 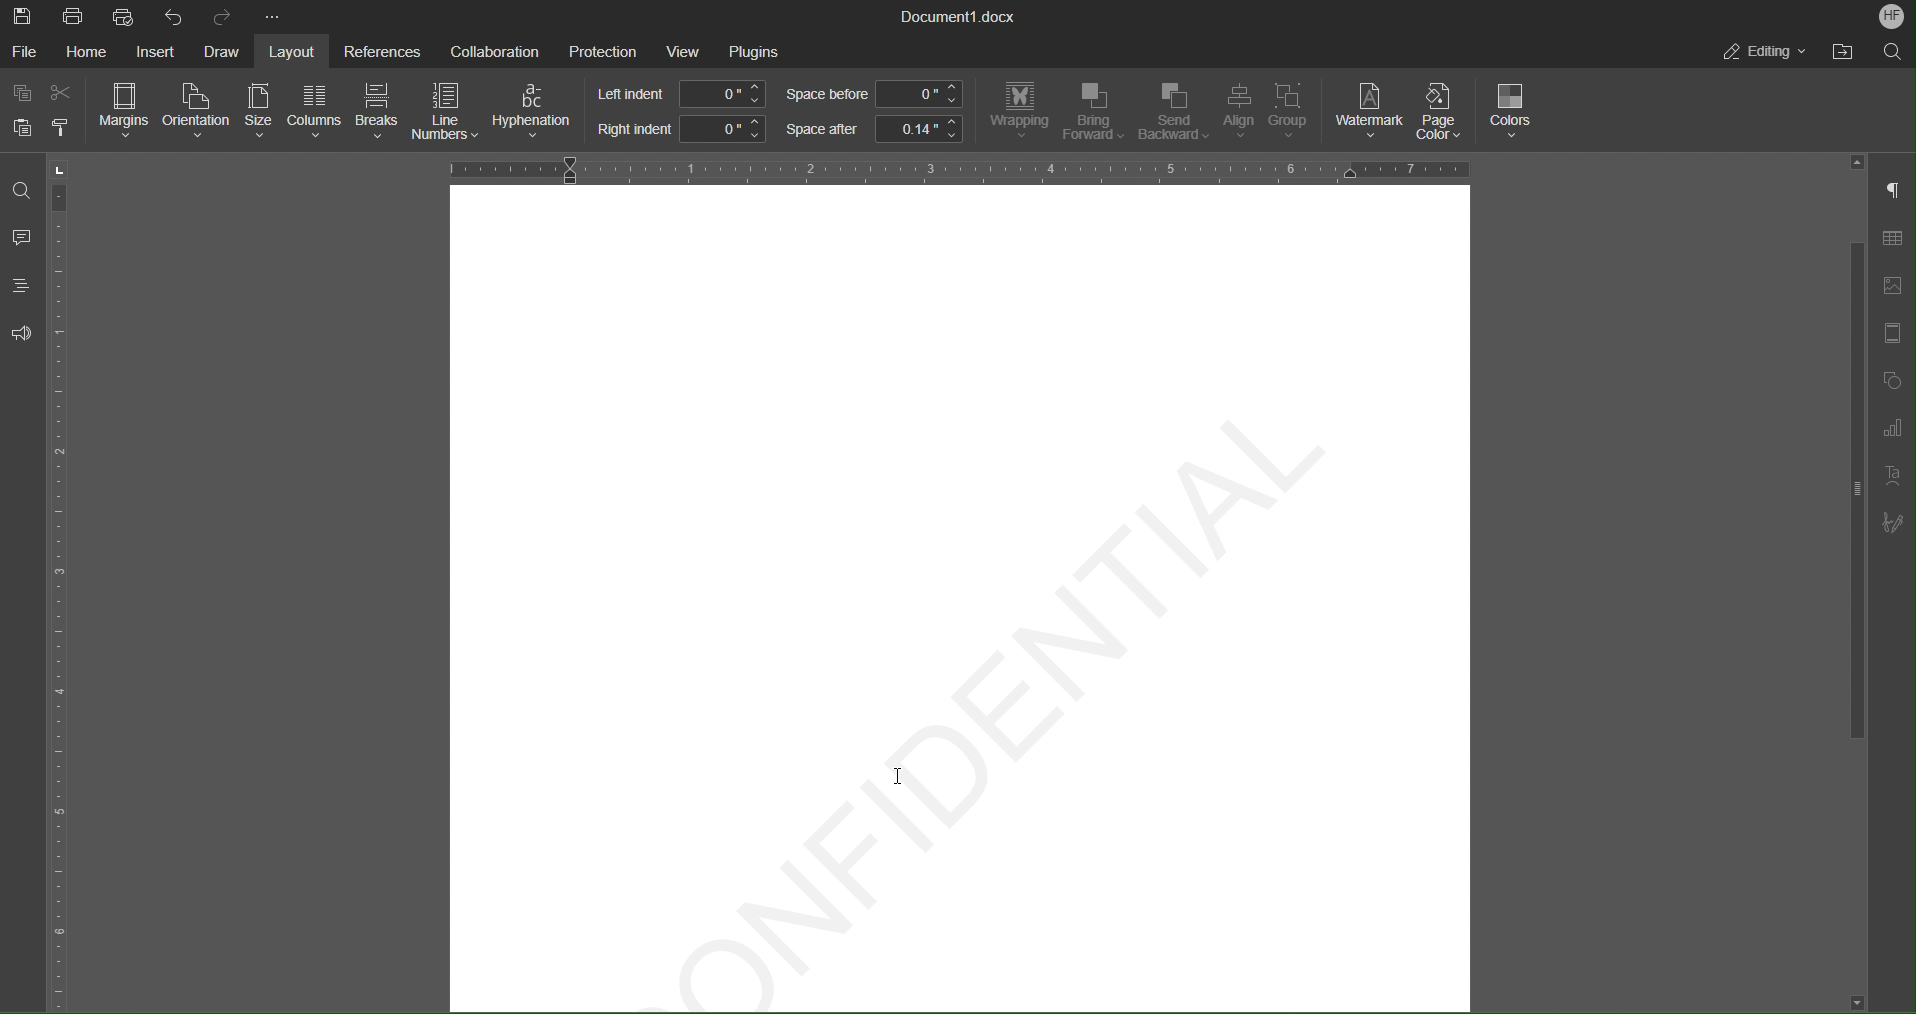 I want to click on Insert Image, so click(x=1892, y=286).